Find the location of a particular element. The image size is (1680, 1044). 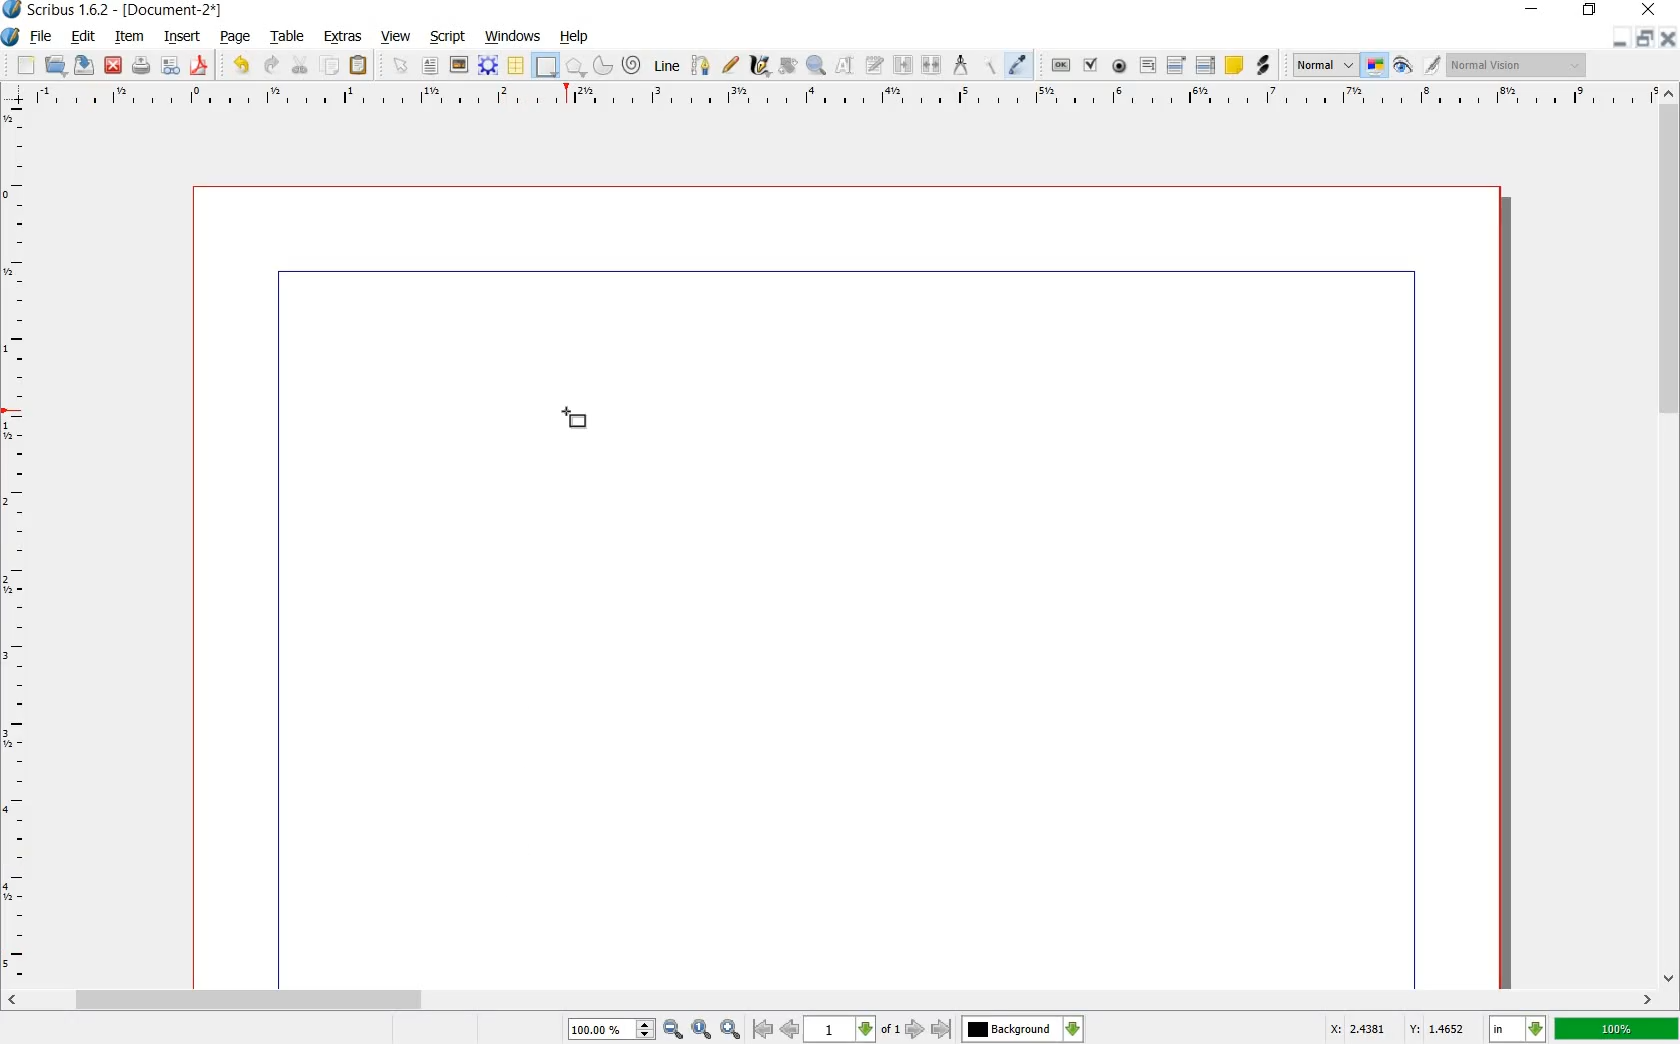

CLOSE is located at coordinates (1670, 38).